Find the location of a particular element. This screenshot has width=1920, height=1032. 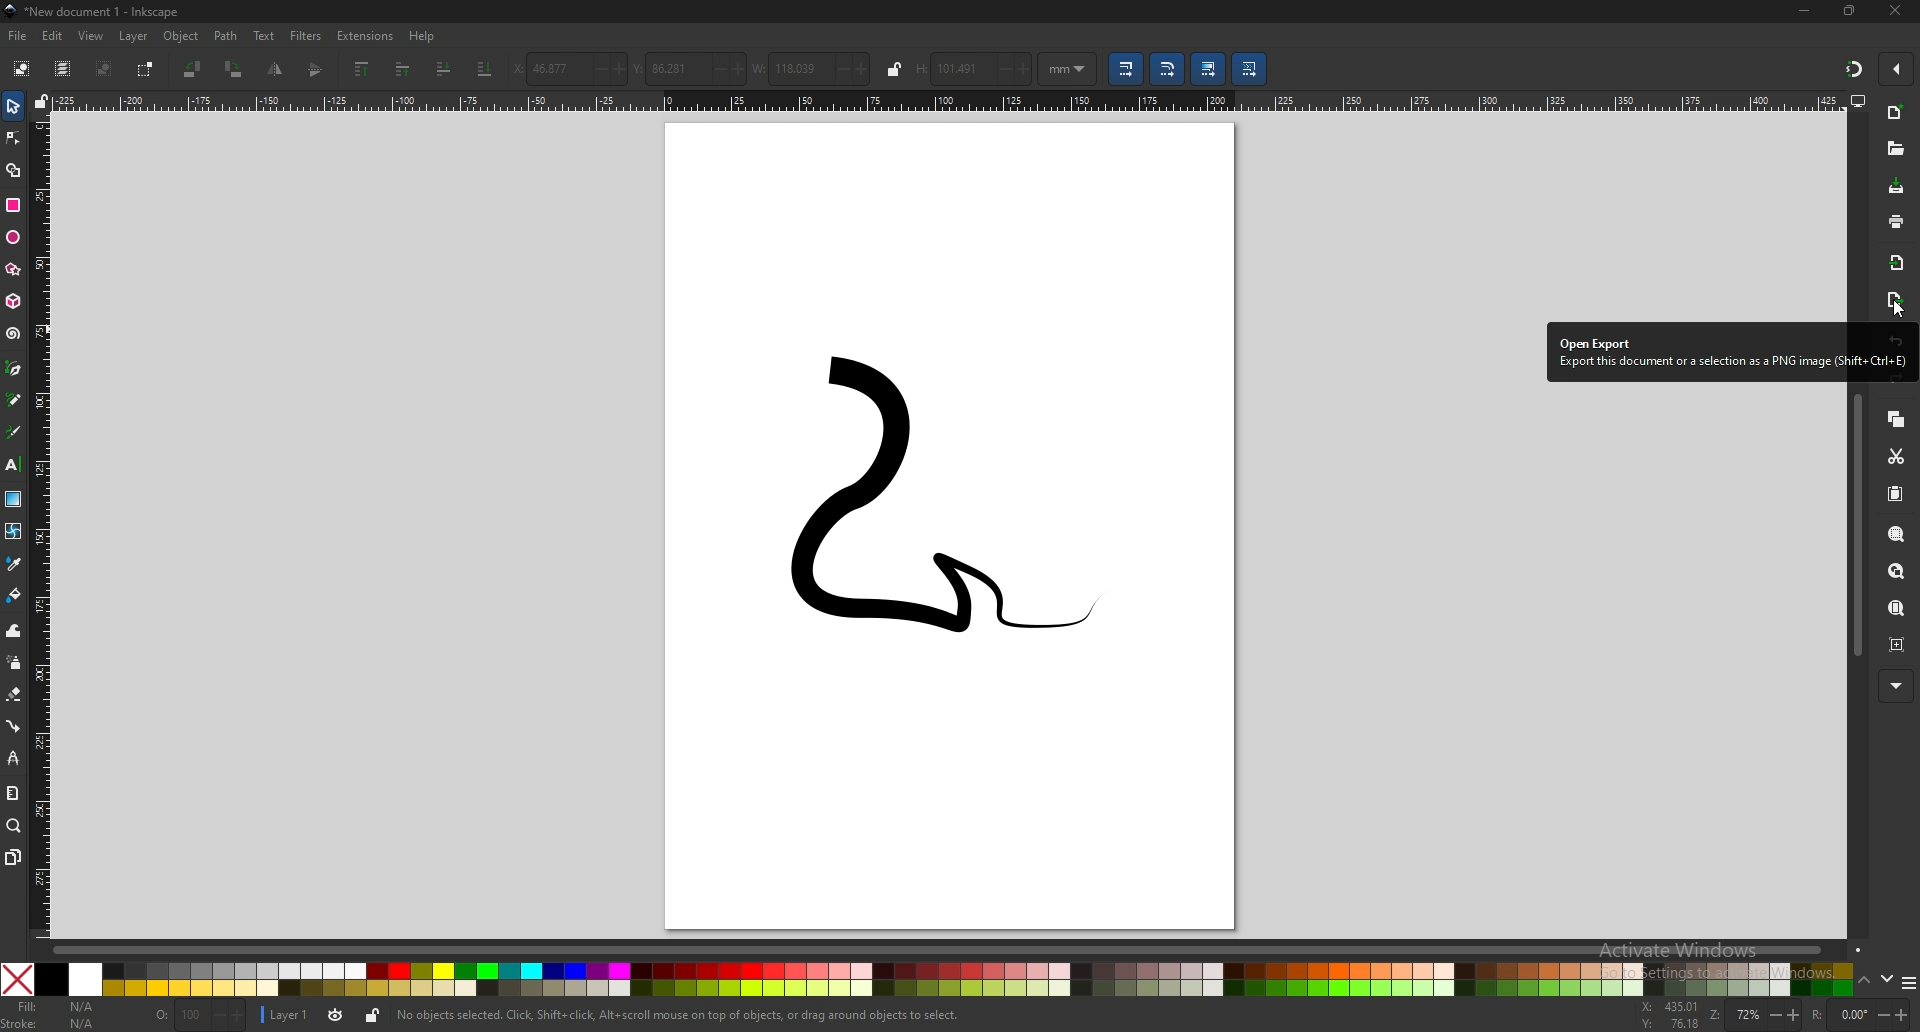

fill is located at coordinates (57, 1006).